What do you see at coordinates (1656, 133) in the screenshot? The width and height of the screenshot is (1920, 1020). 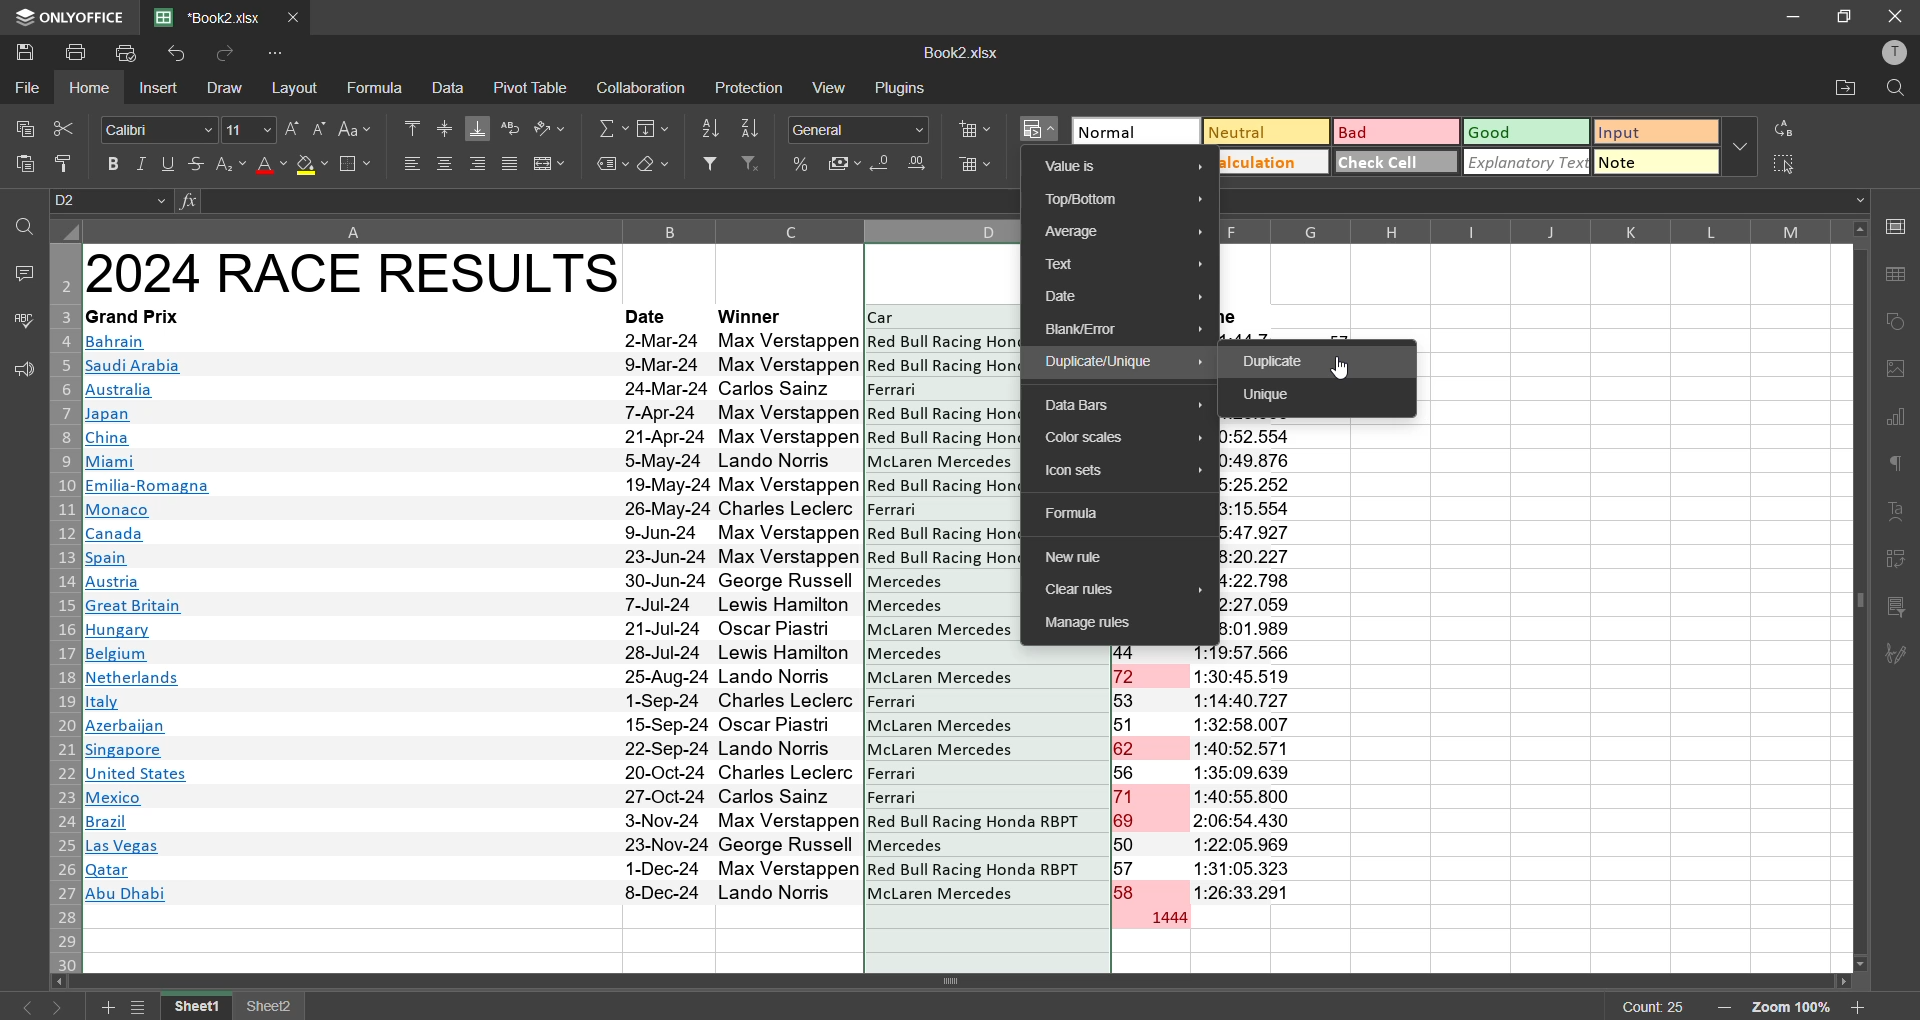 I see `input` at bounding box center [1656, 133].